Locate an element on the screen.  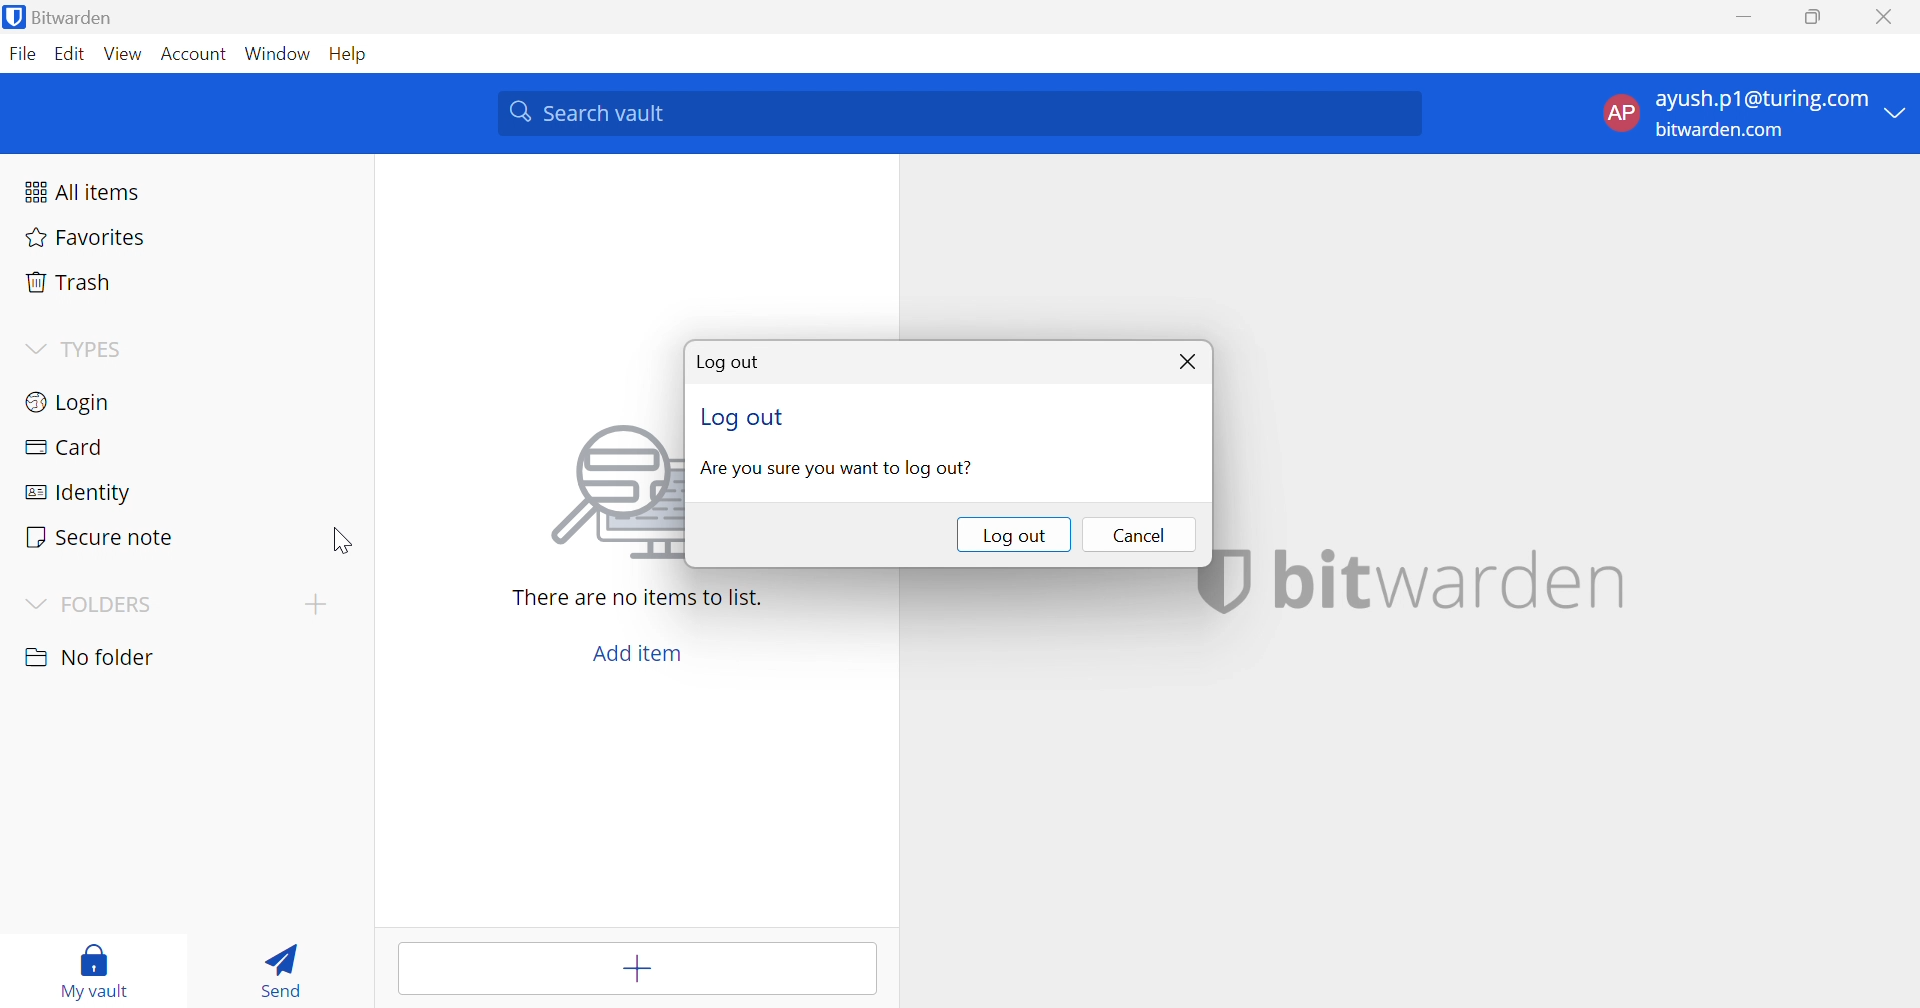
Restore Down is located at coordinates (1811, 17).